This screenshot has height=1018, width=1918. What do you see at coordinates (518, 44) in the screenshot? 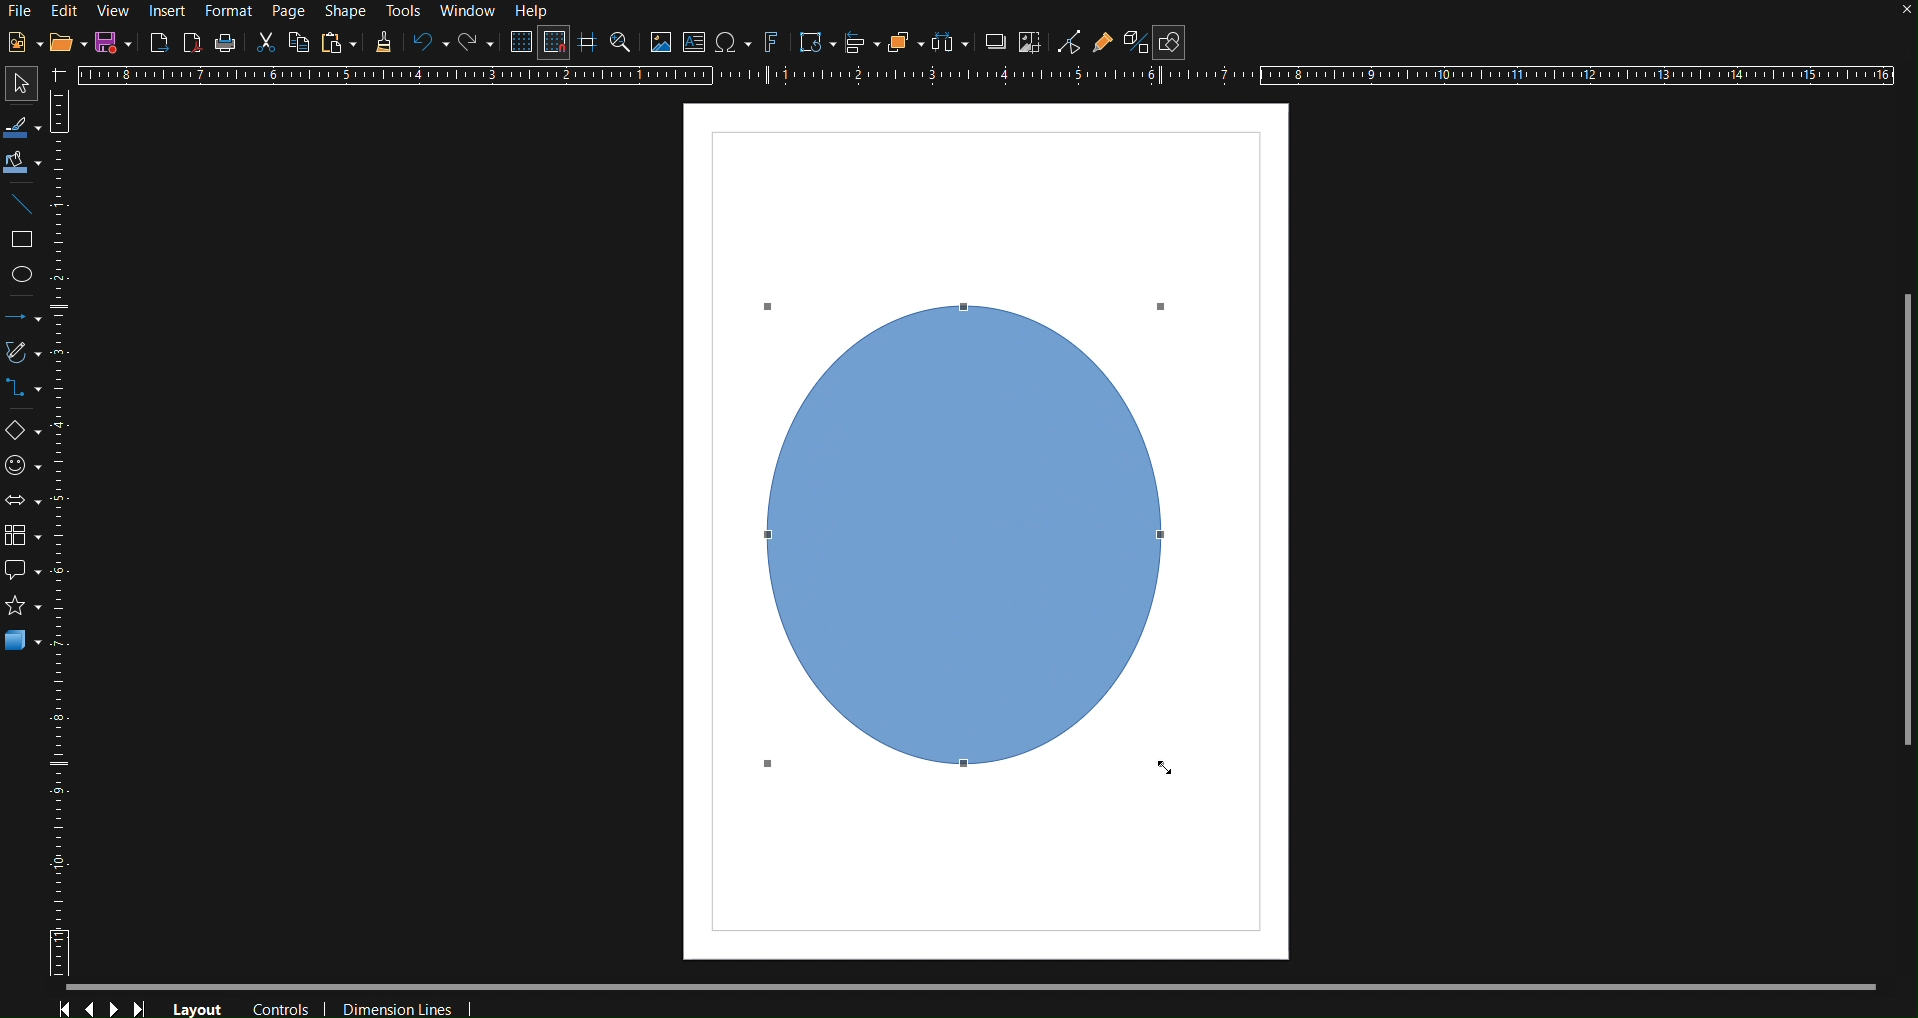
I see `Display Grid` at bounding box center [518, 44].